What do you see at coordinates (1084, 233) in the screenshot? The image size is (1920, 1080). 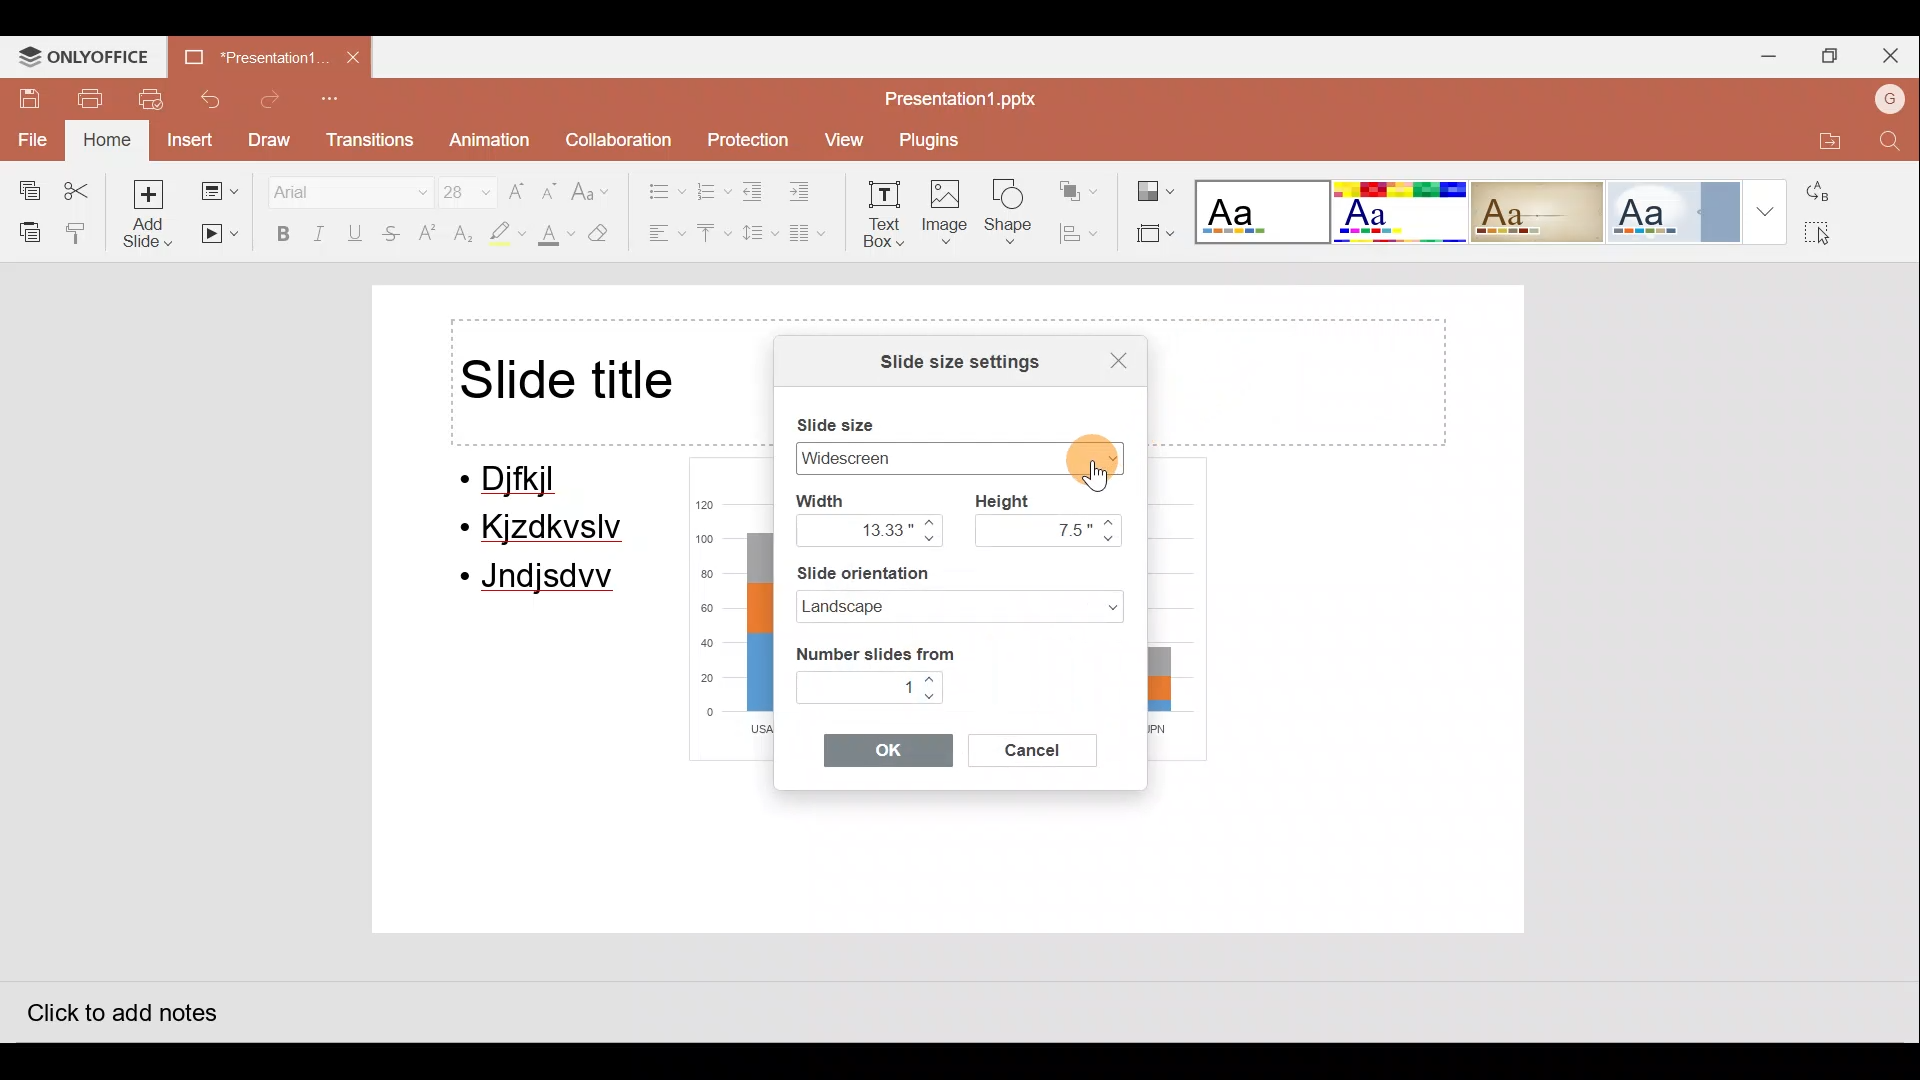 I see `Align shape` at bounding box center [1084, 233].